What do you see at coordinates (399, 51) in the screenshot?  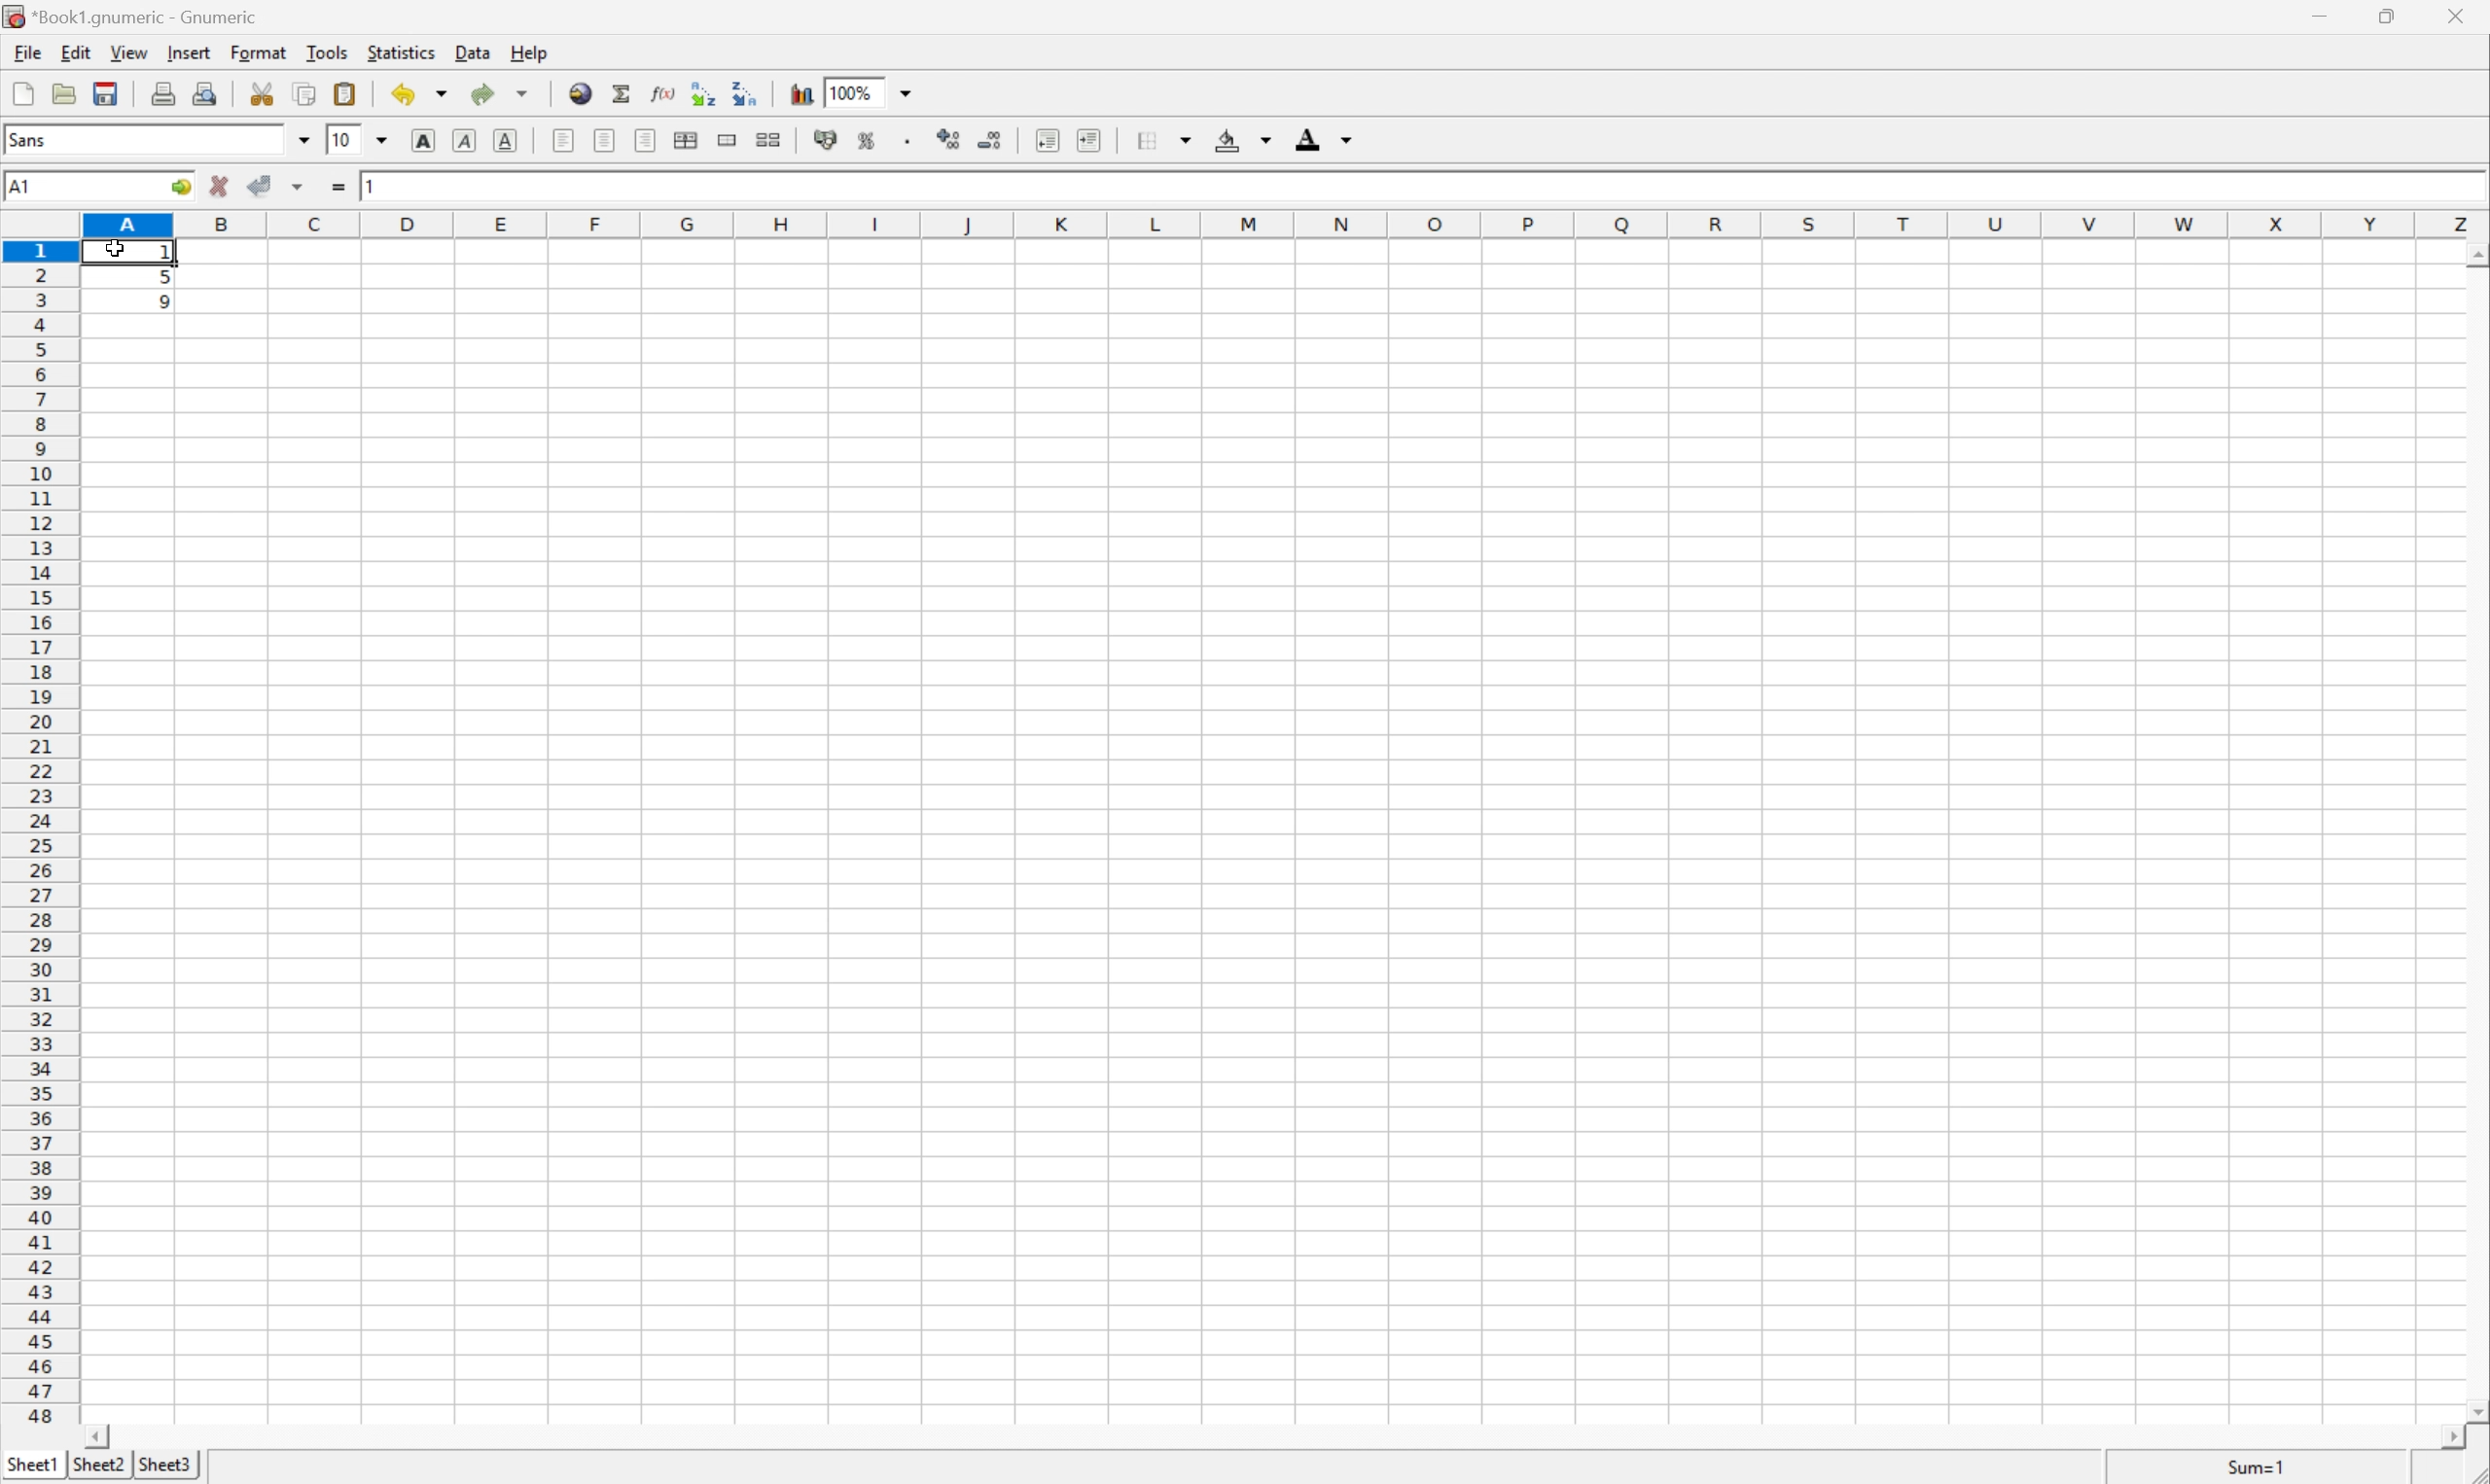 I see `statistics` at bounding box center [399, 51].